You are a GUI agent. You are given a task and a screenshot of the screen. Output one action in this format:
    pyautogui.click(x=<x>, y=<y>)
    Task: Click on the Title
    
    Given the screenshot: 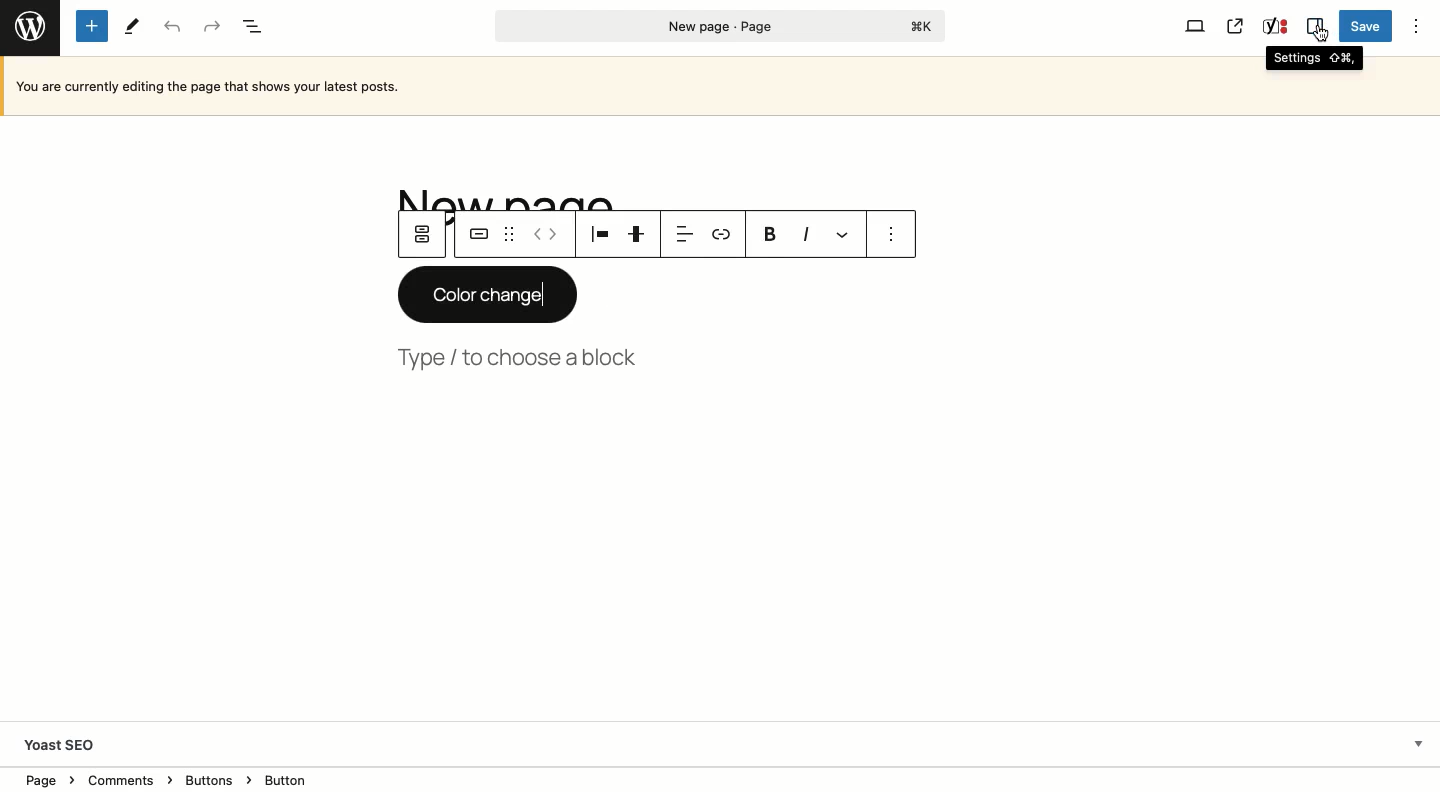 What is the action you would take?
    pyautogui.click(x=513, y=197)
    